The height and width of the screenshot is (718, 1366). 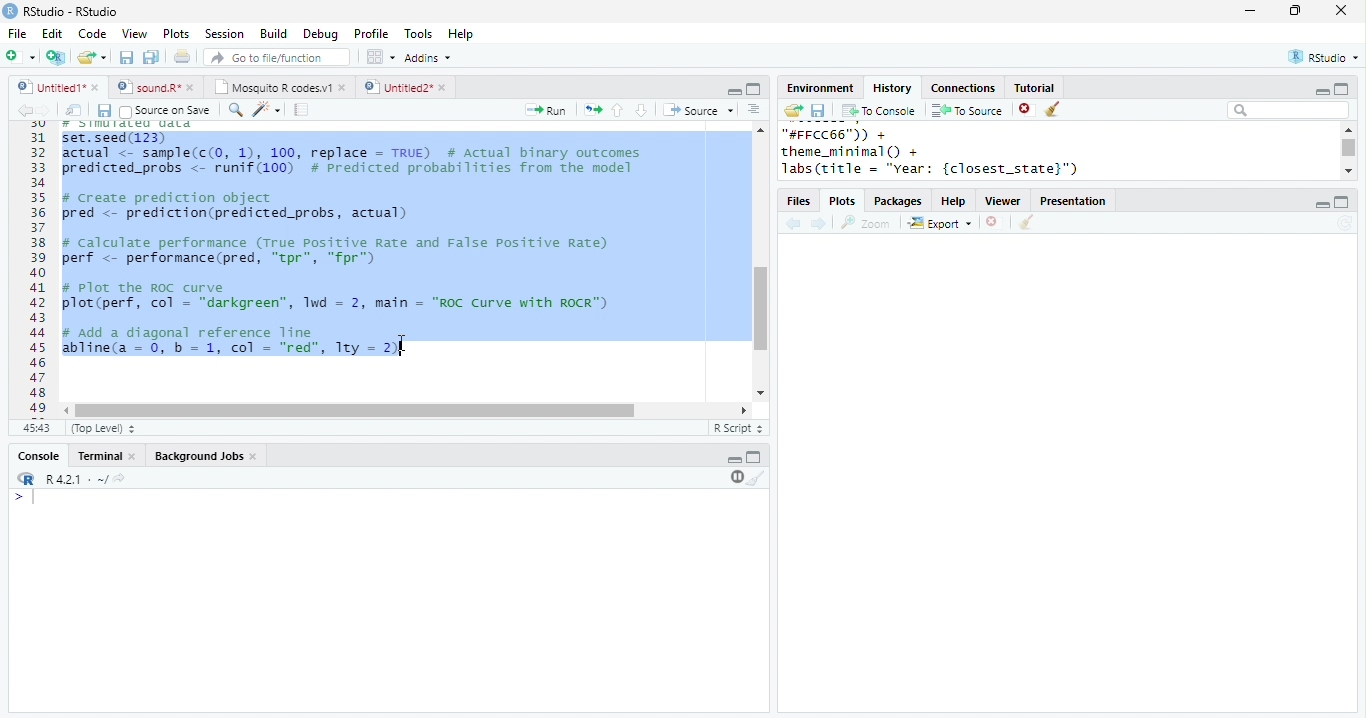 I want to click on scroll up, so click(x=759, y=129).